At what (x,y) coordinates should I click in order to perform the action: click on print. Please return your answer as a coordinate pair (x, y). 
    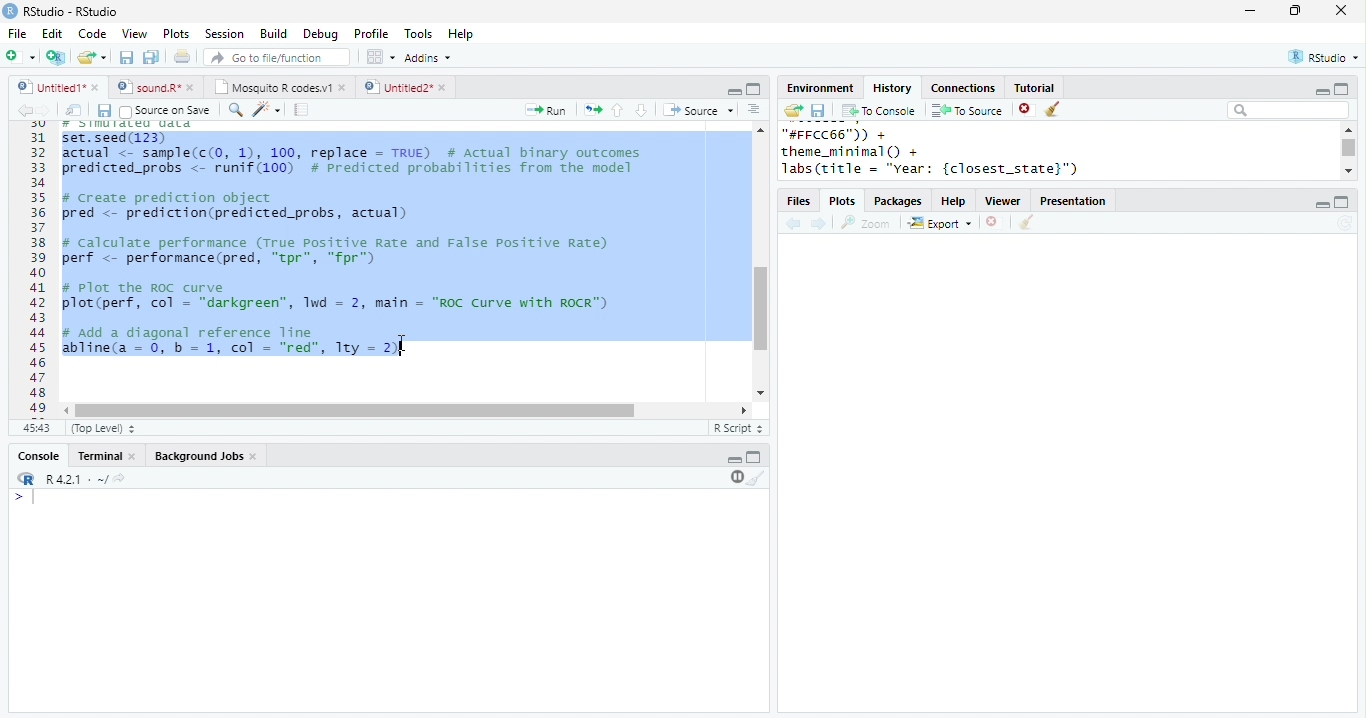
    Looking at the image, I should click on (183, 56).